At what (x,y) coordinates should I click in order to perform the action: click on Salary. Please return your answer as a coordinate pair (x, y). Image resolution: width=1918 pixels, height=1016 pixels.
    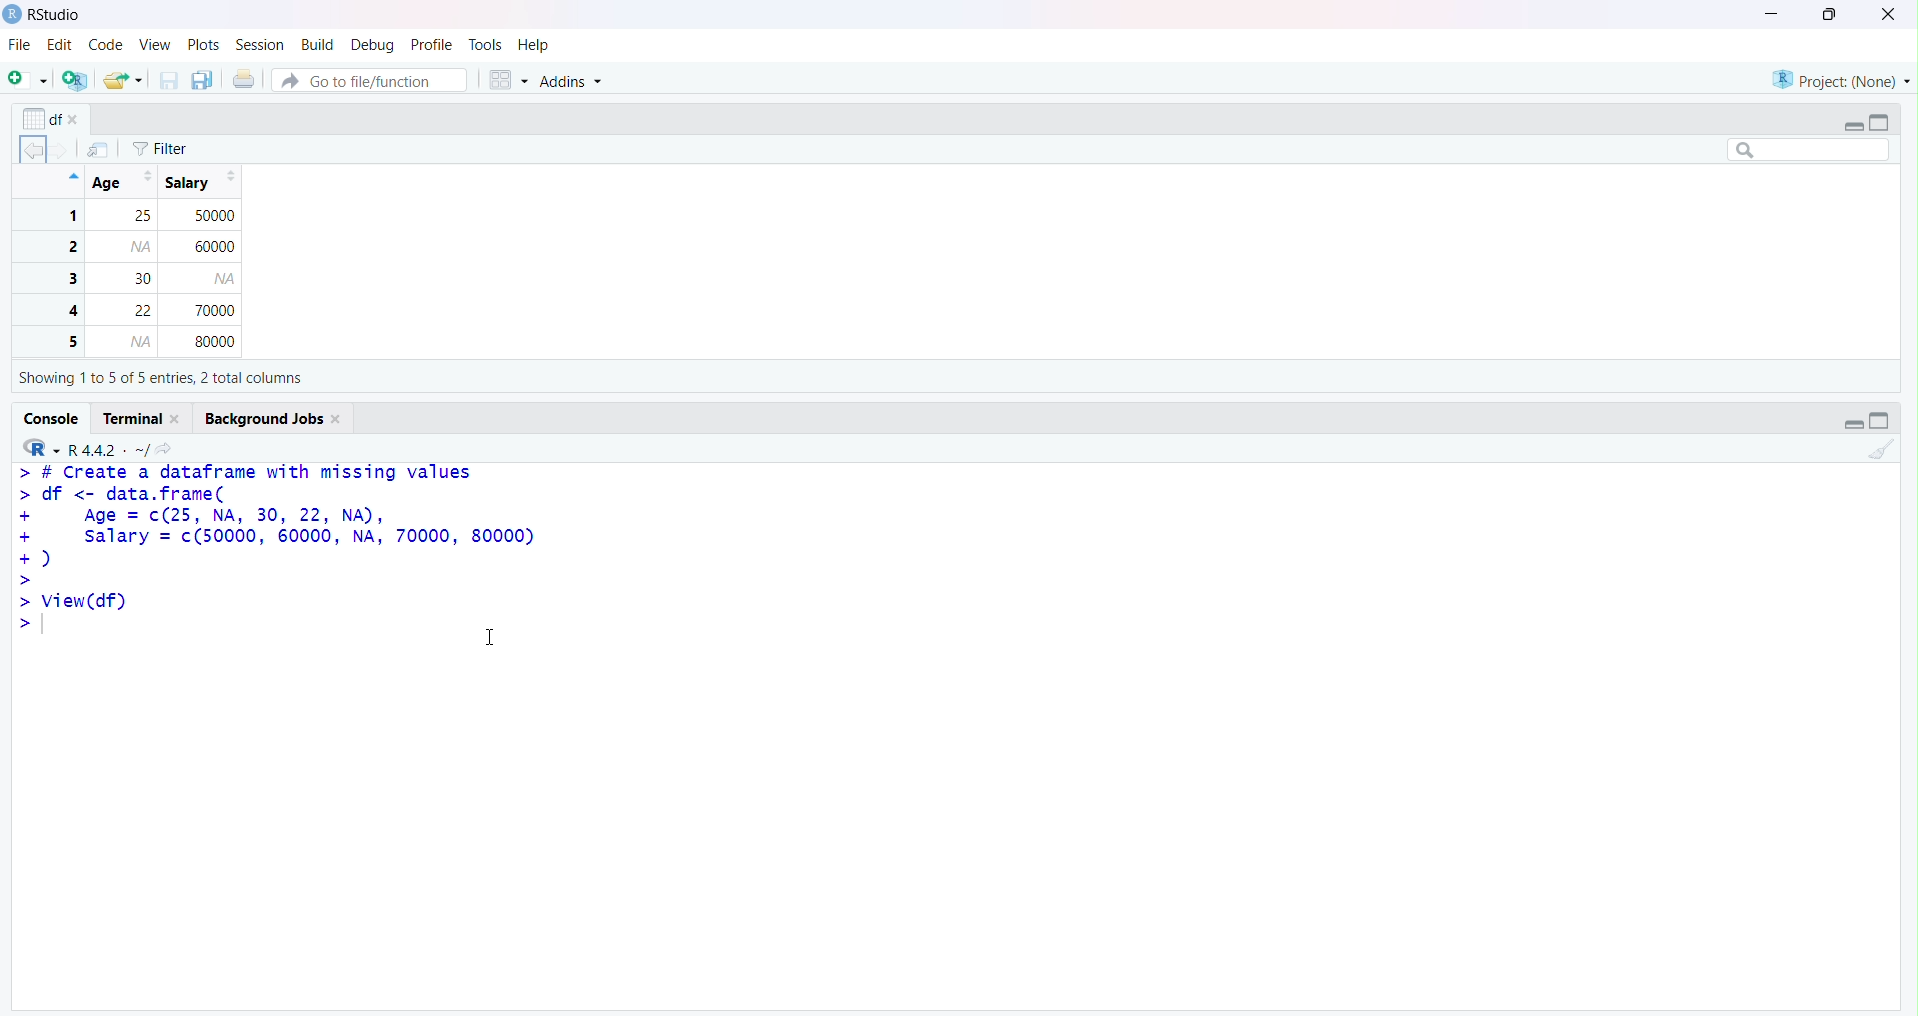
    Looking at the image, I should click on (196, 179).